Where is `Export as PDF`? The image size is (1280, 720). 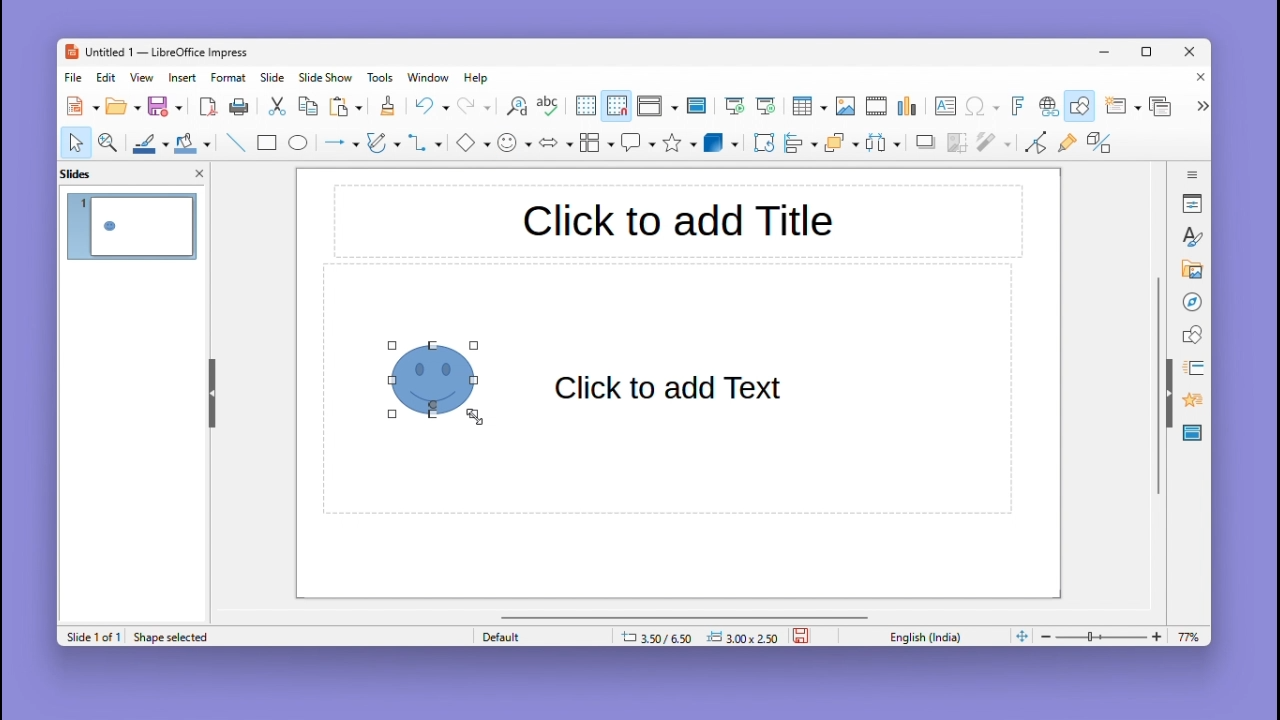 Export as PDF is located at coordinates (208, 108).